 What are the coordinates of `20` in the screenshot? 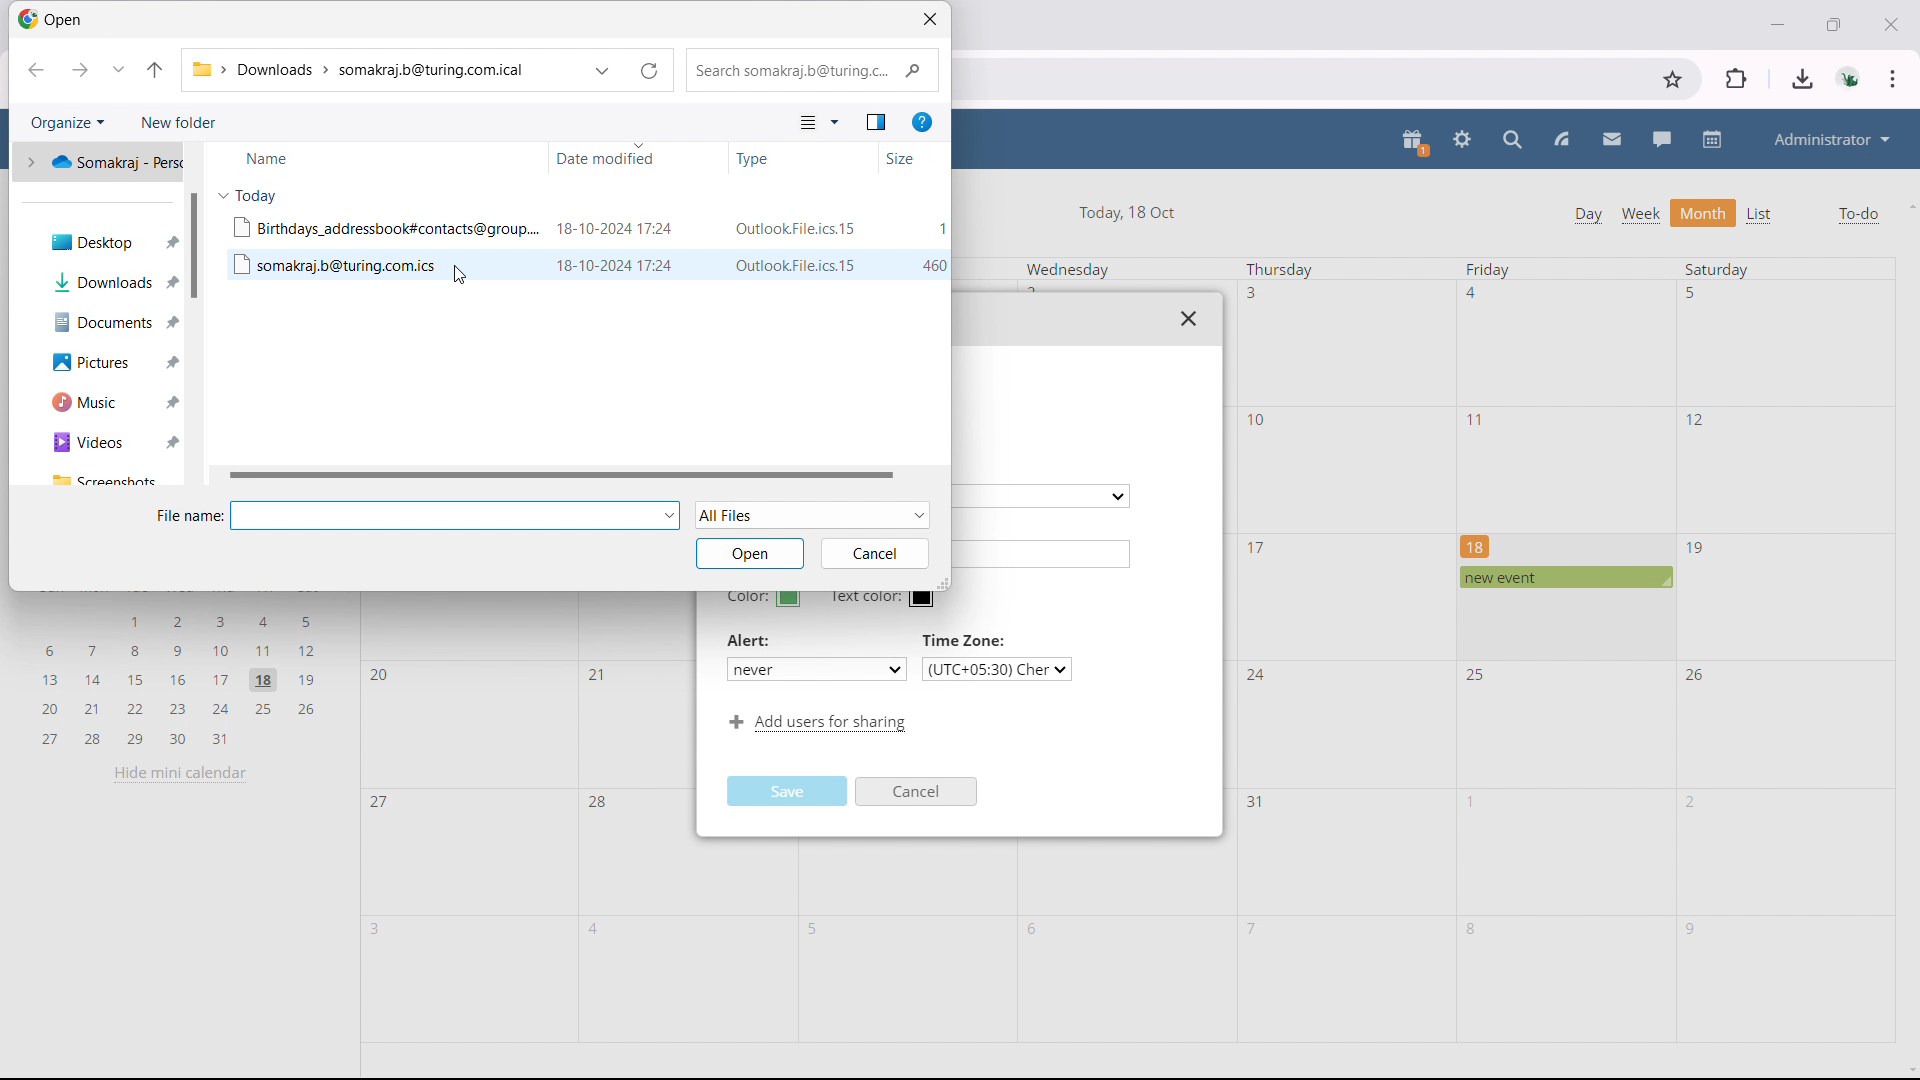 It's located at (383, 676).